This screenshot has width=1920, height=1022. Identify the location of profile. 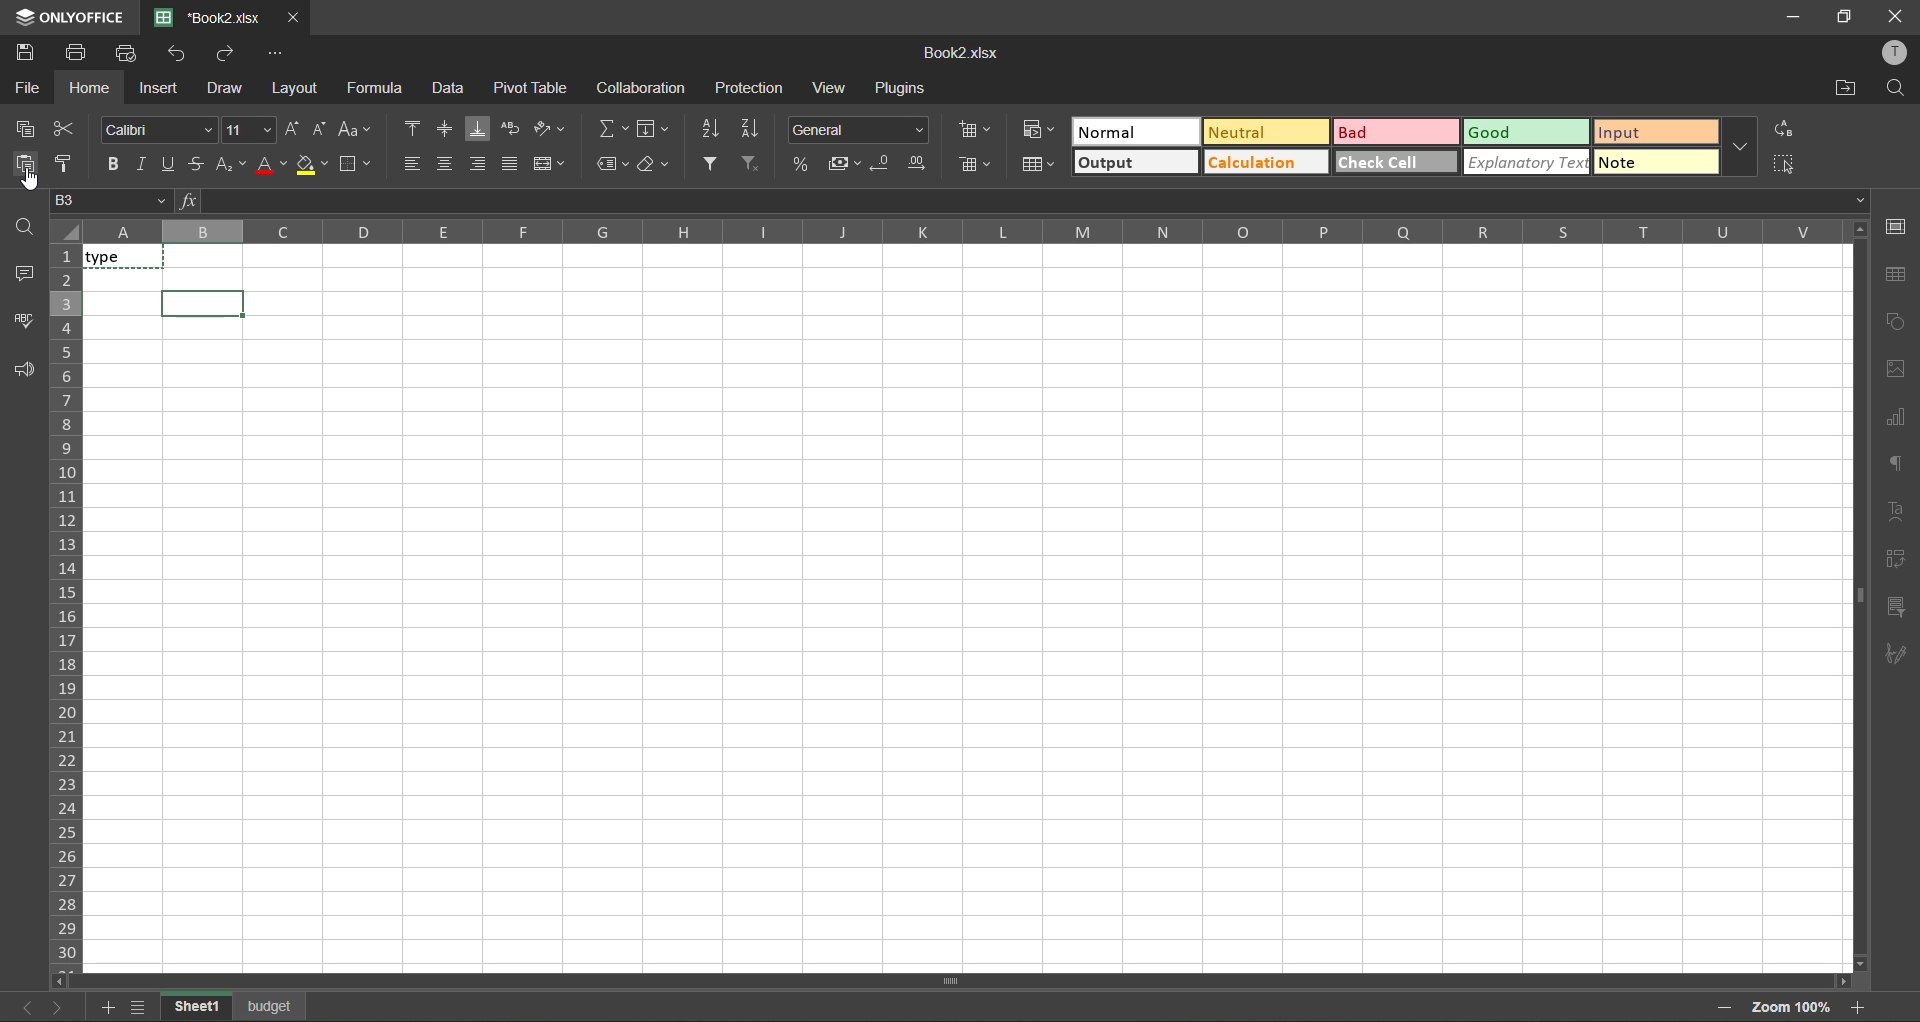
(1898, 50).